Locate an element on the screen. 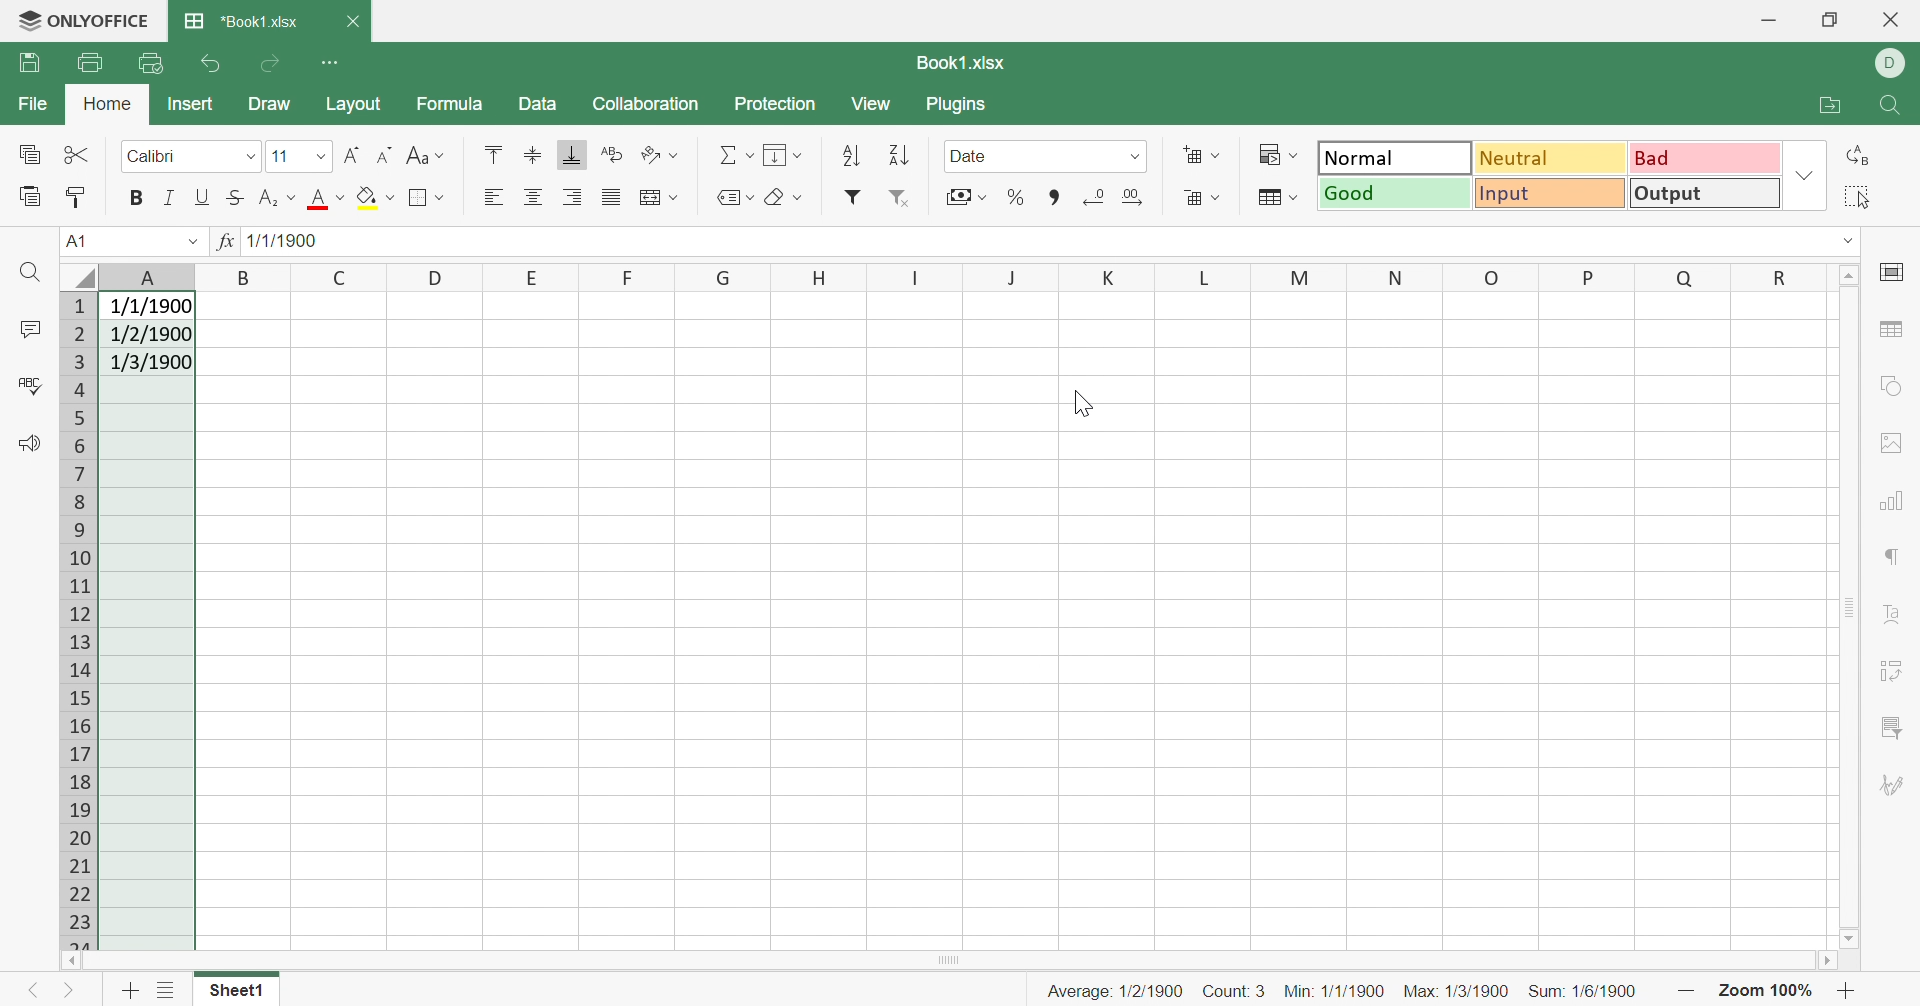 This screenshot has width=1920, height=1006. Format as table template is located at coordinates (1275, 197).